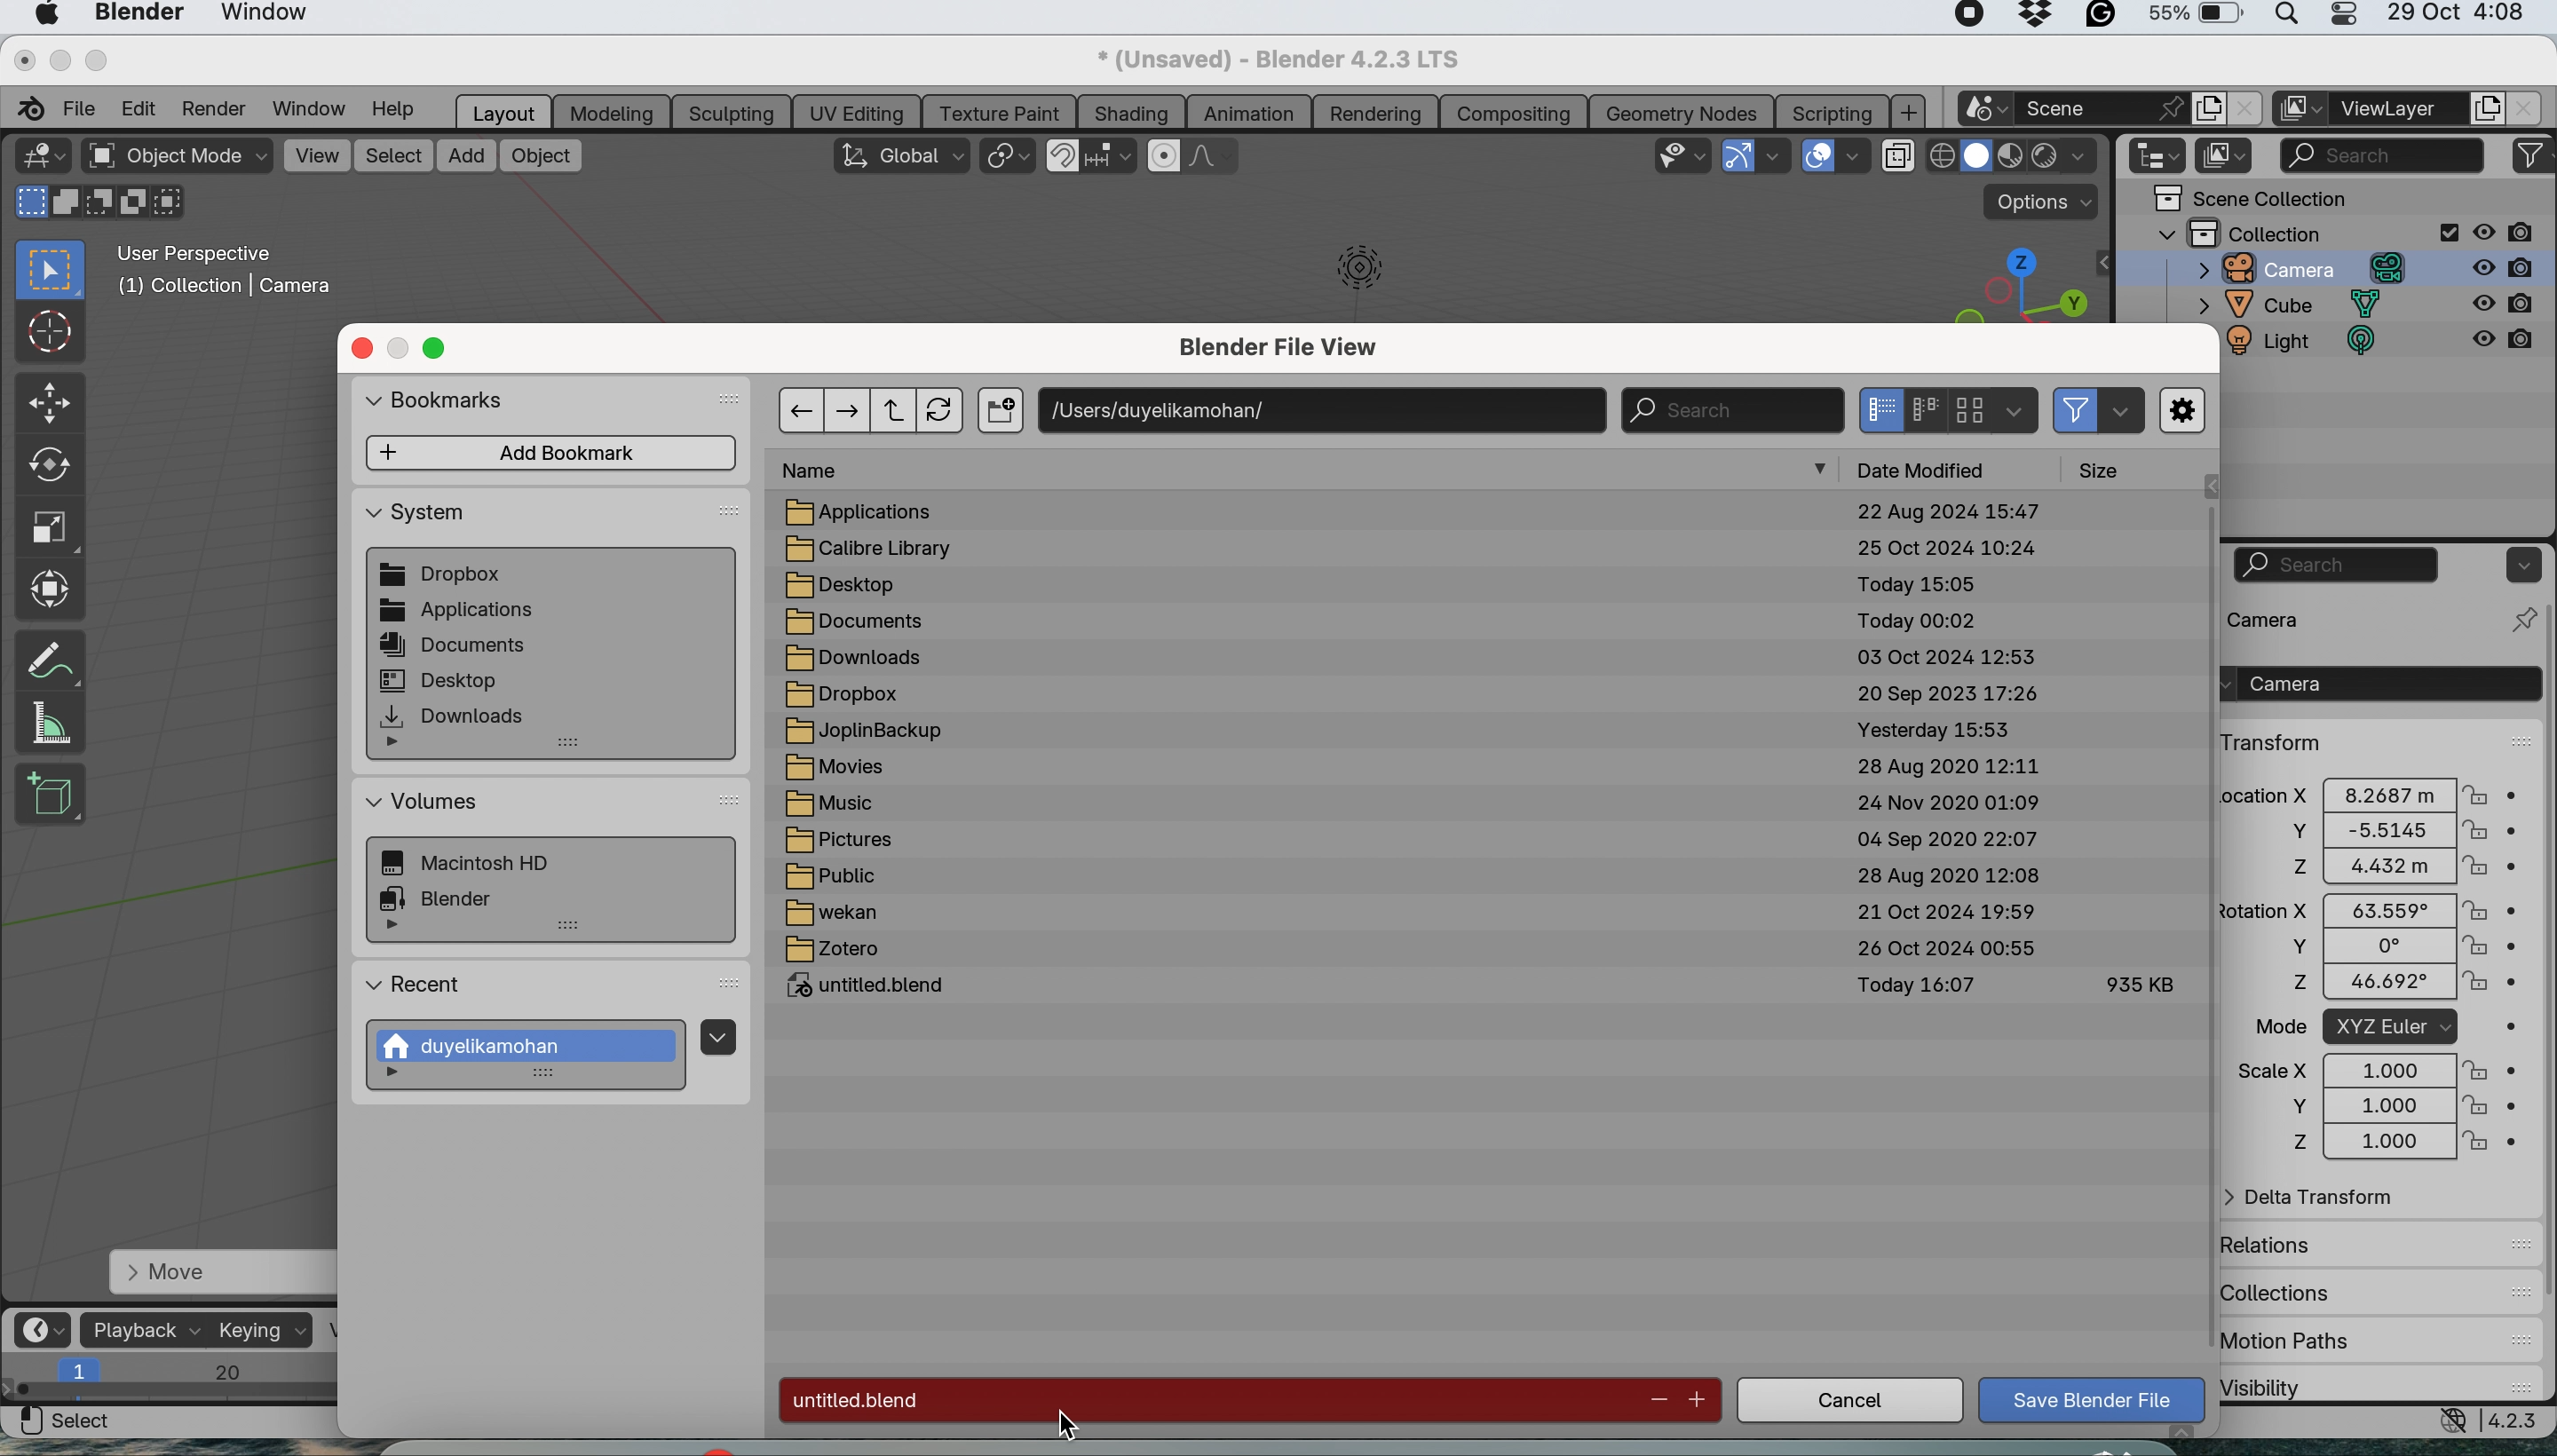  I want to click on animation, so click(1249, 115).